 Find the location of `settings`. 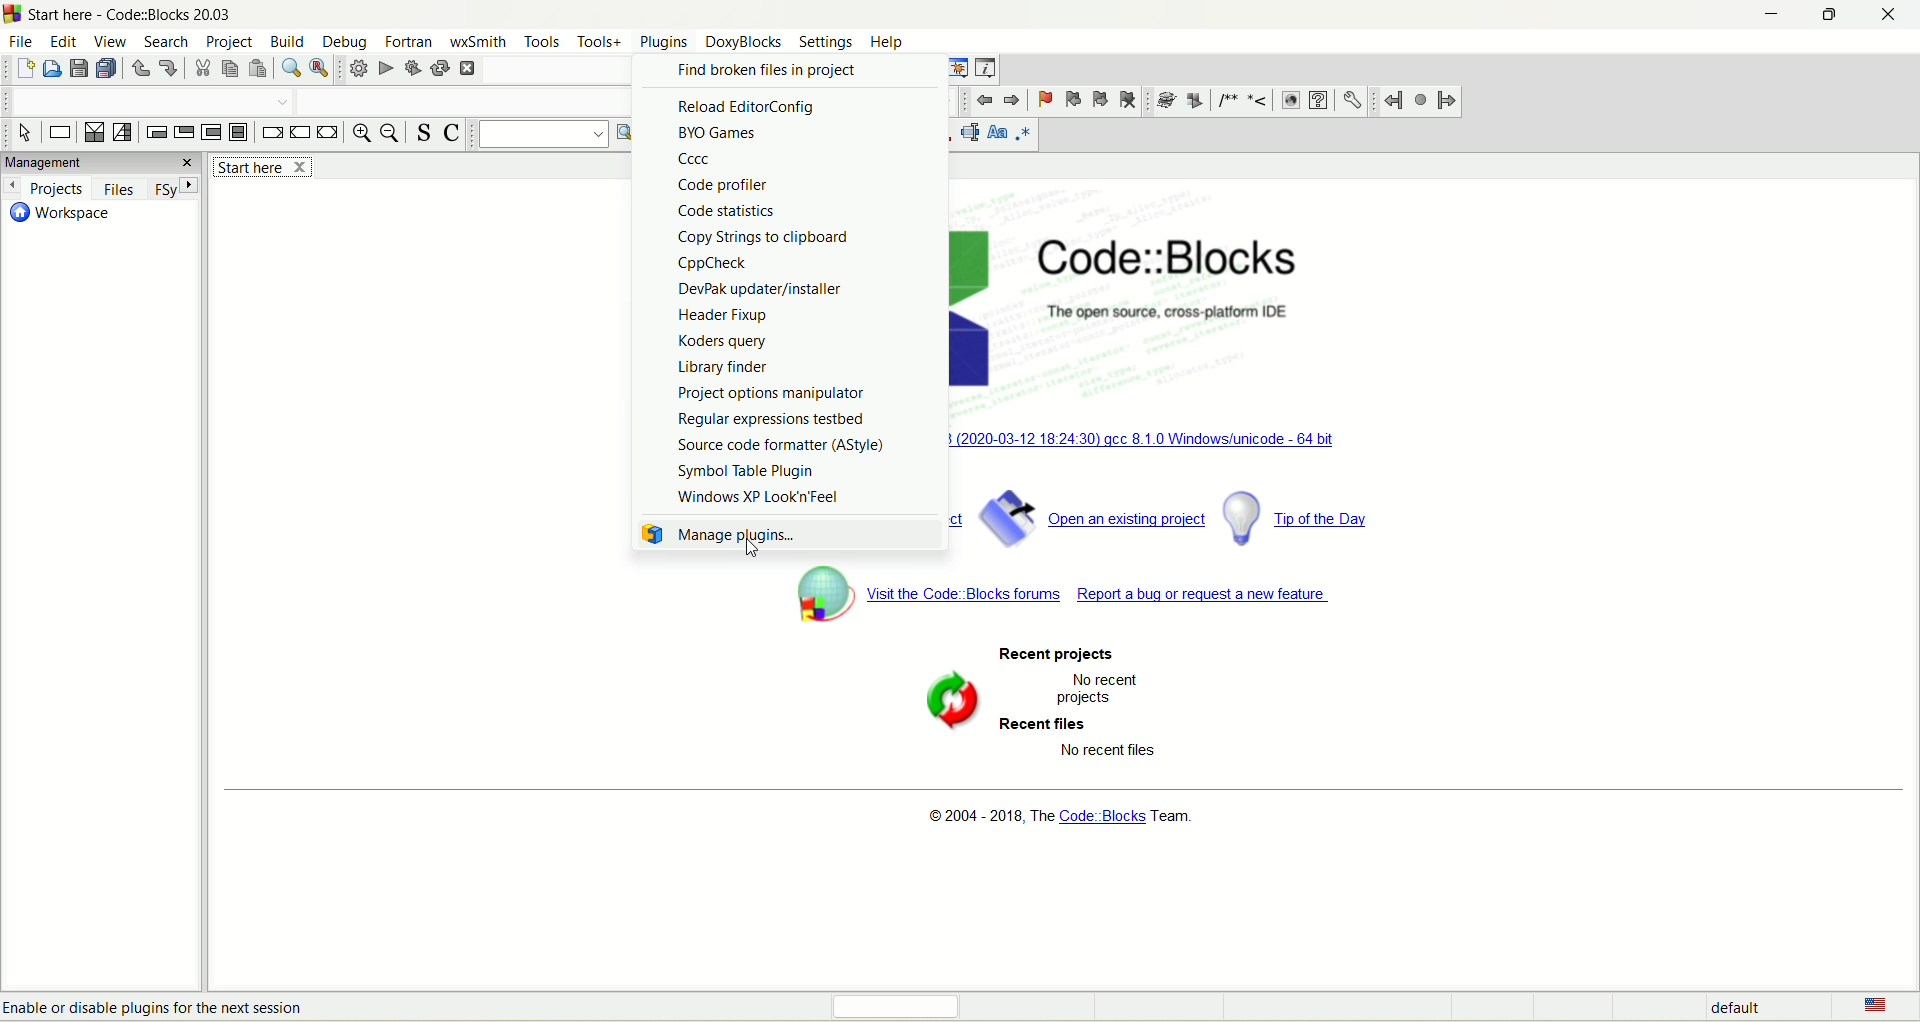

settings is located at coordinates (826, 41).